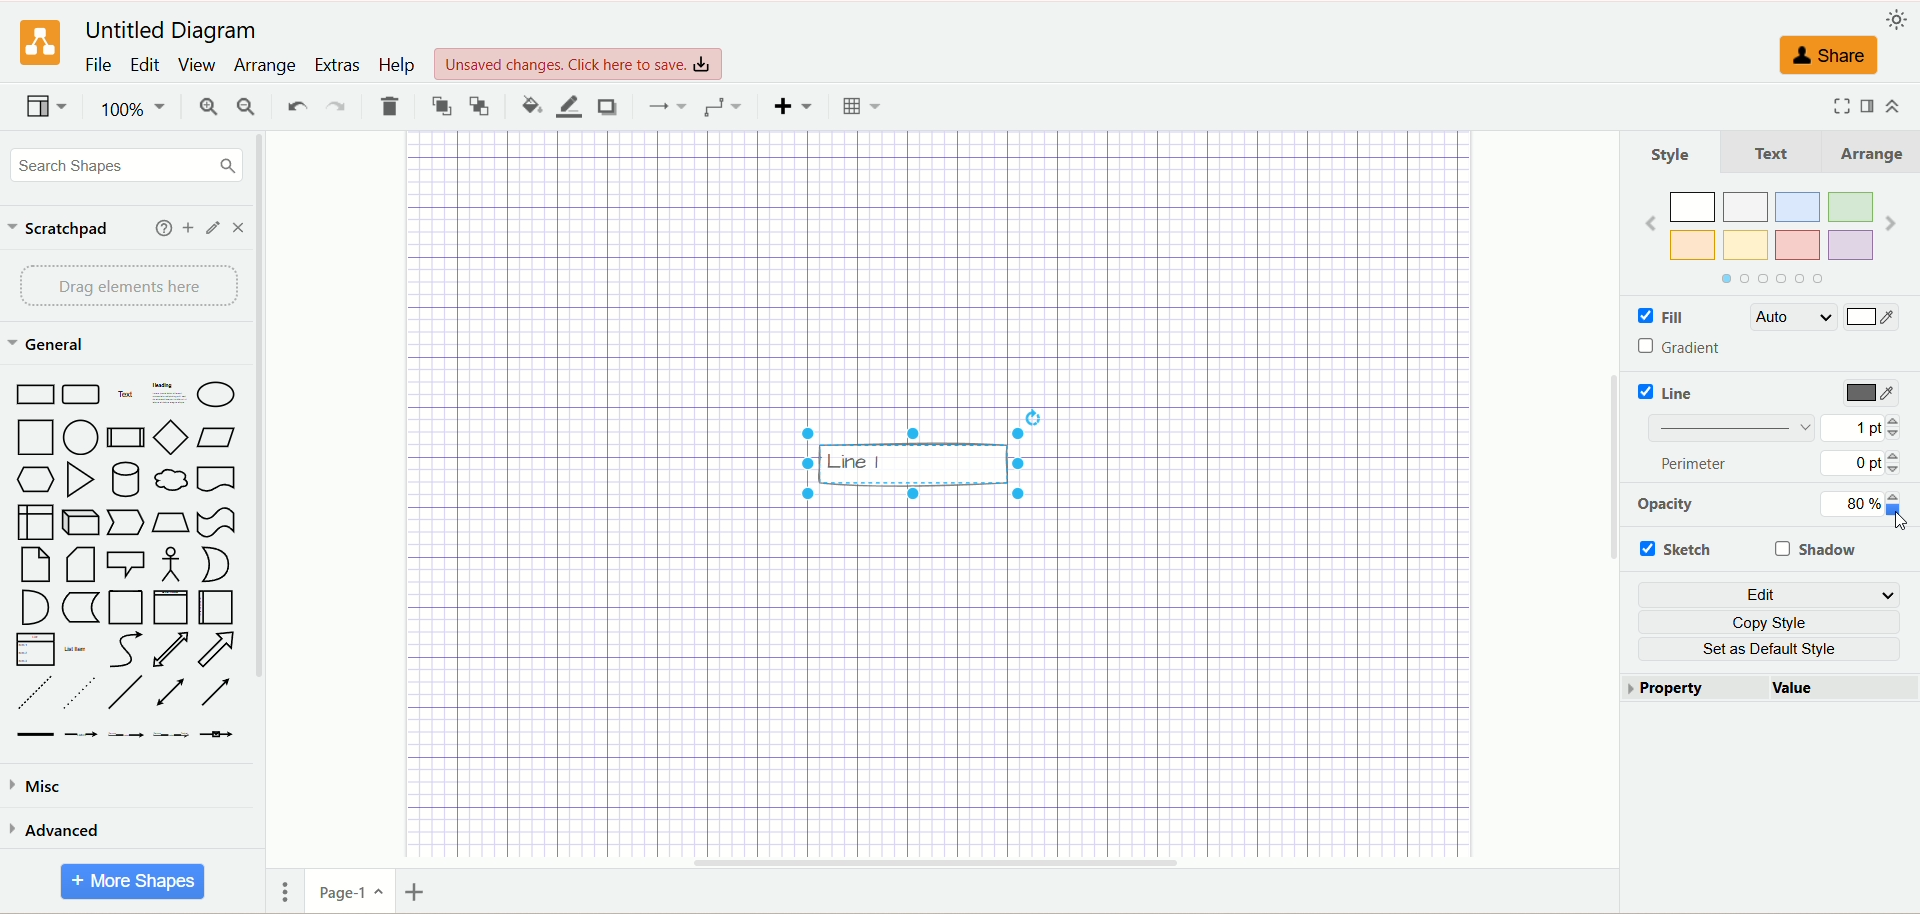 This screenshot has width=1920, height=914. I want to click on sketch, so click(1679, 547).